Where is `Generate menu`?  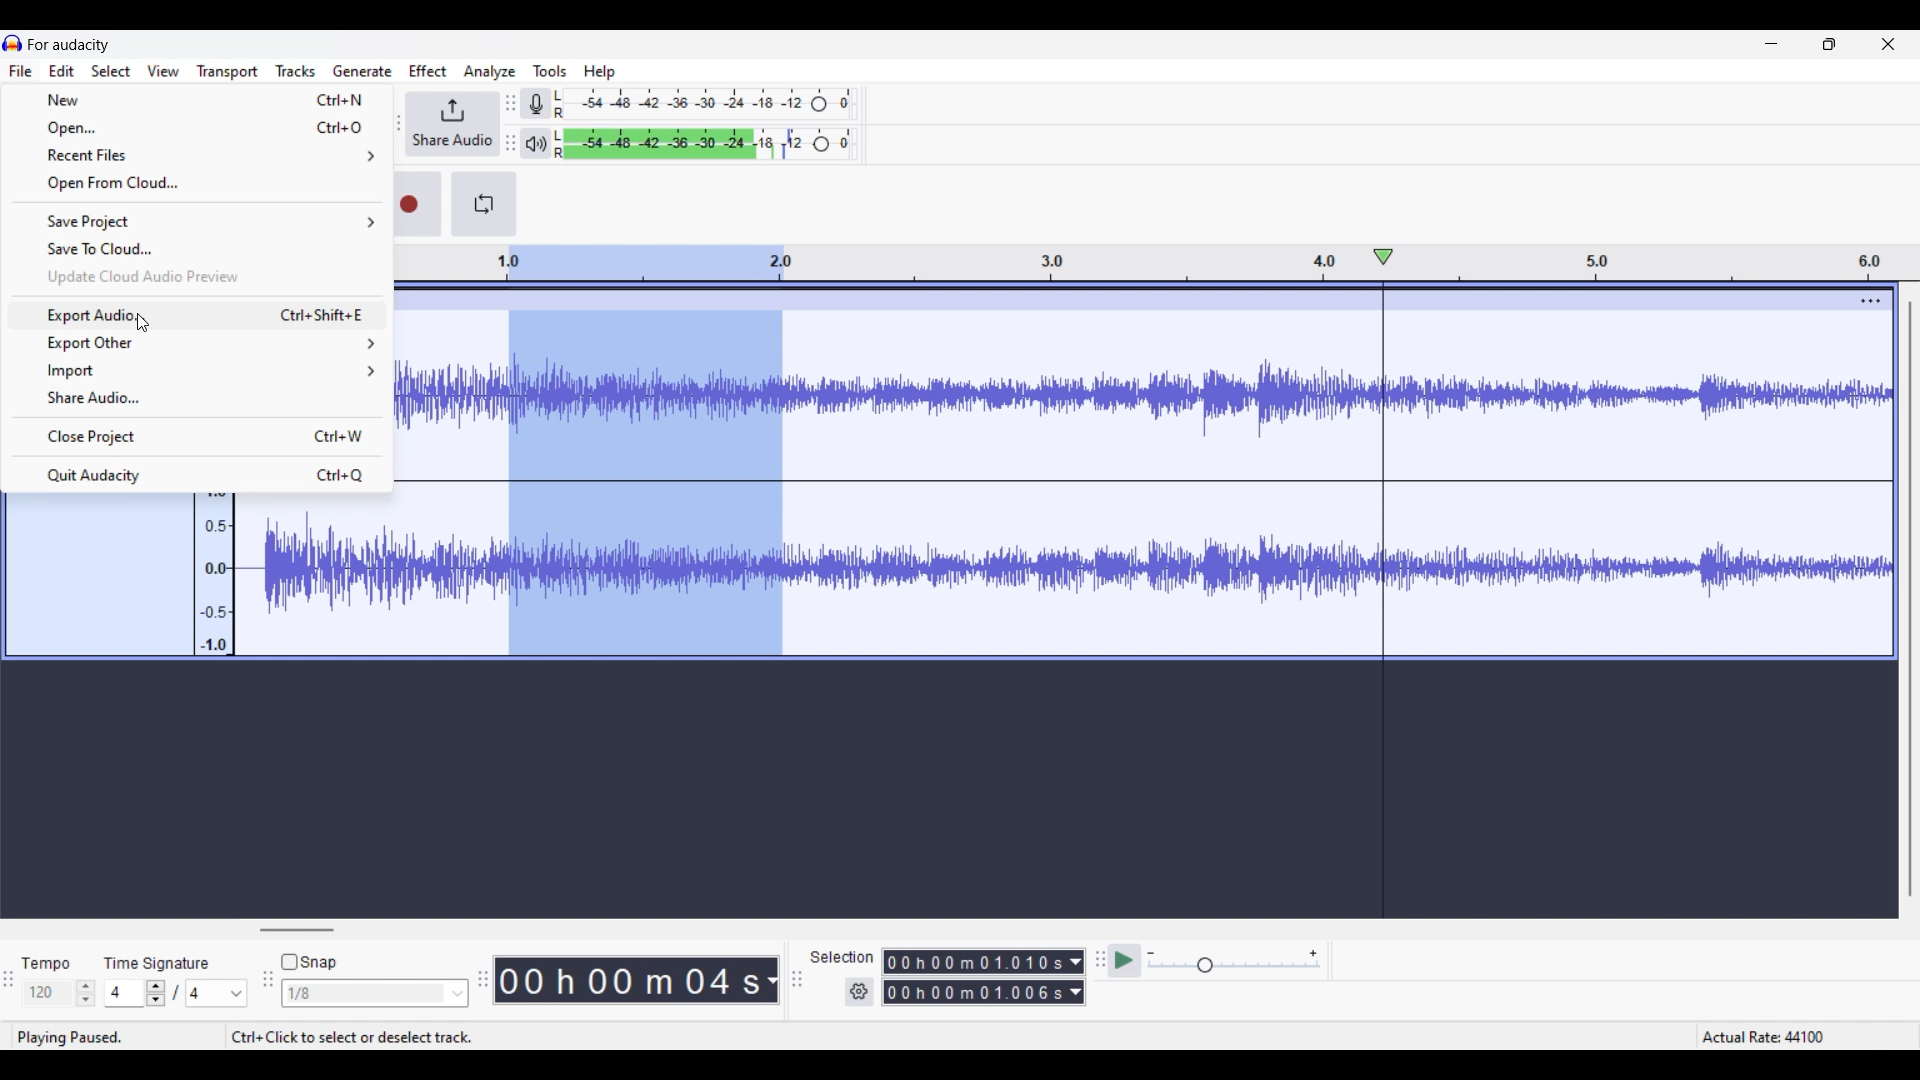
Generate menu is located at coordinates (362, 71).